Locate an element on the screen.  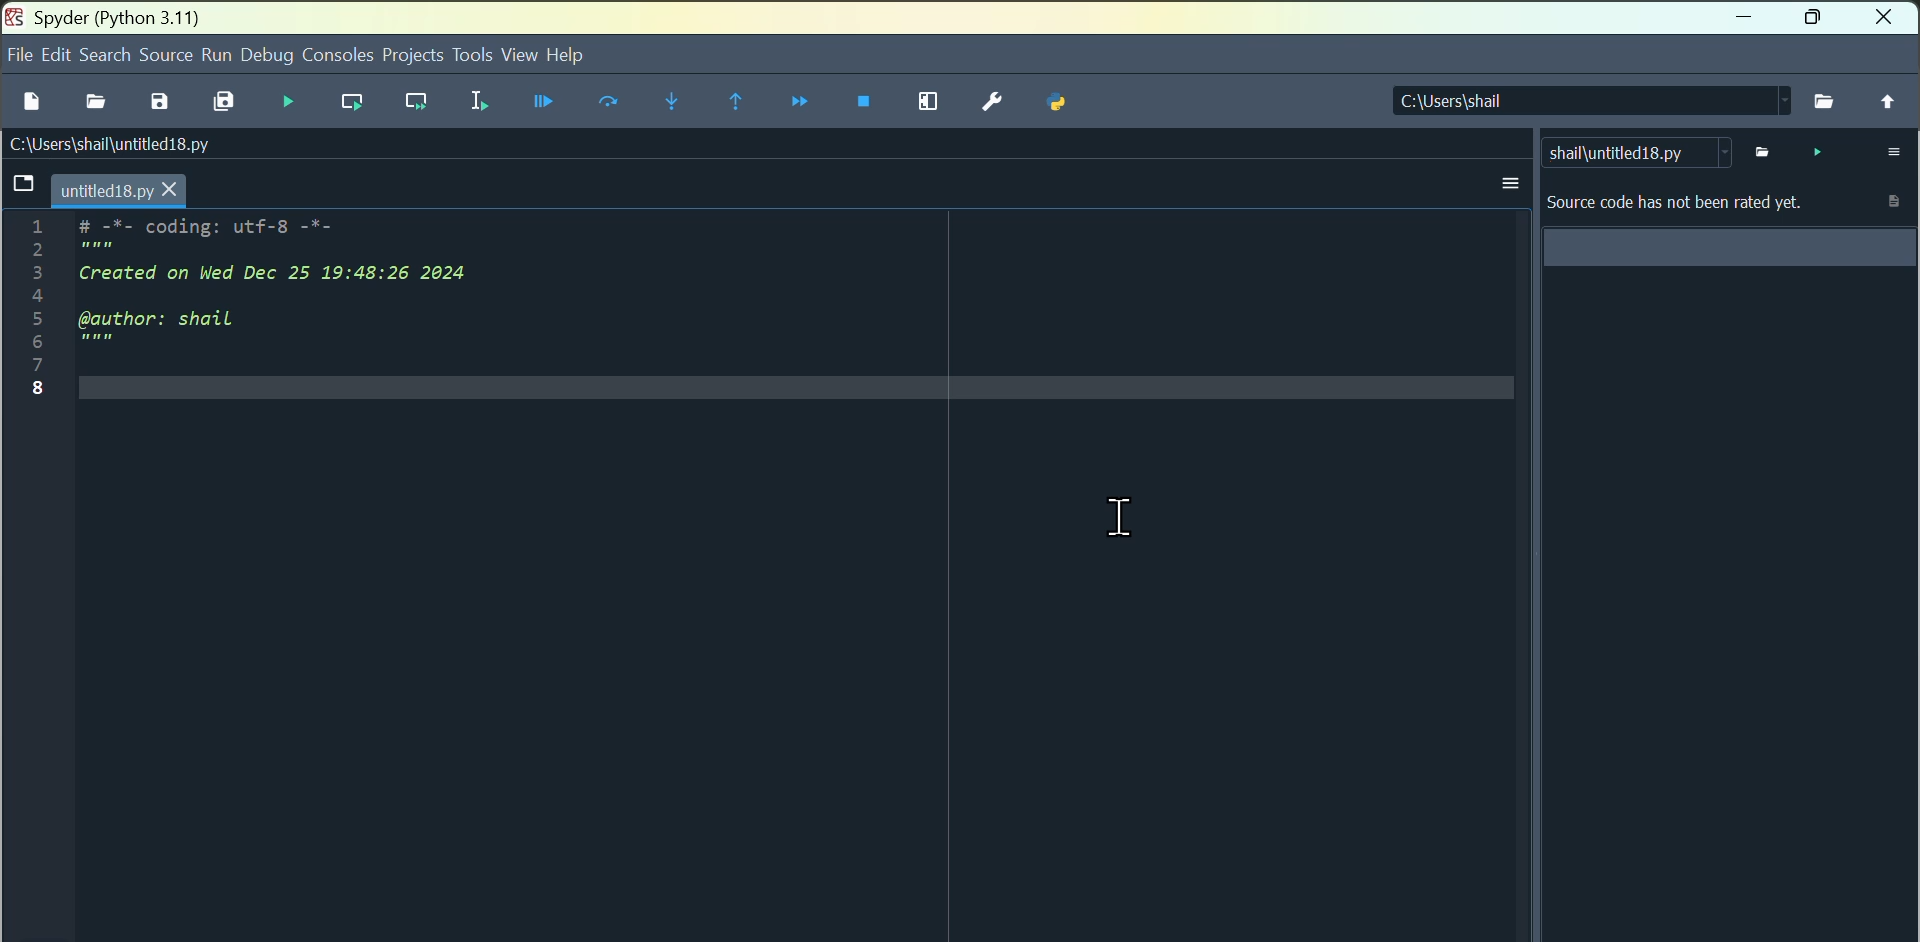
Debug is located at coordinates (270, 55).